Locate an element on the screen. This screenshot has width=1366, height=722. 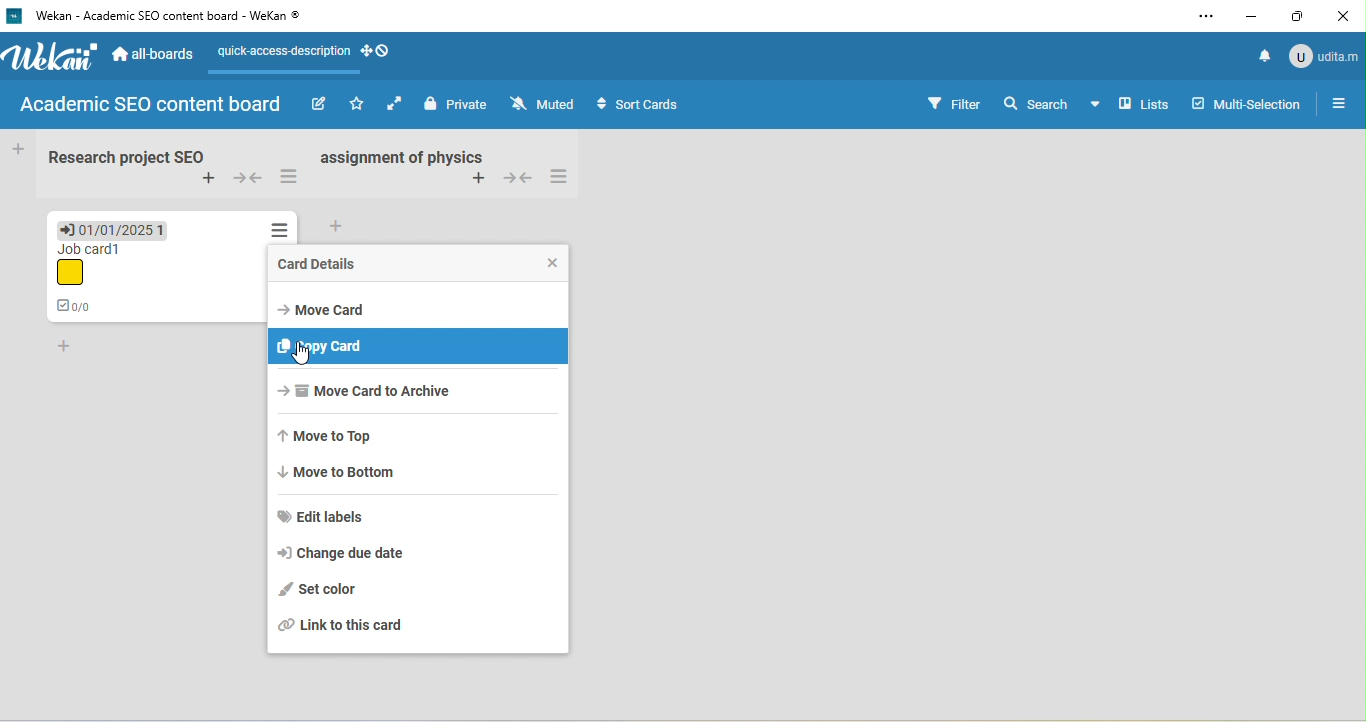
link to this card is located at coordinates (354, 630).